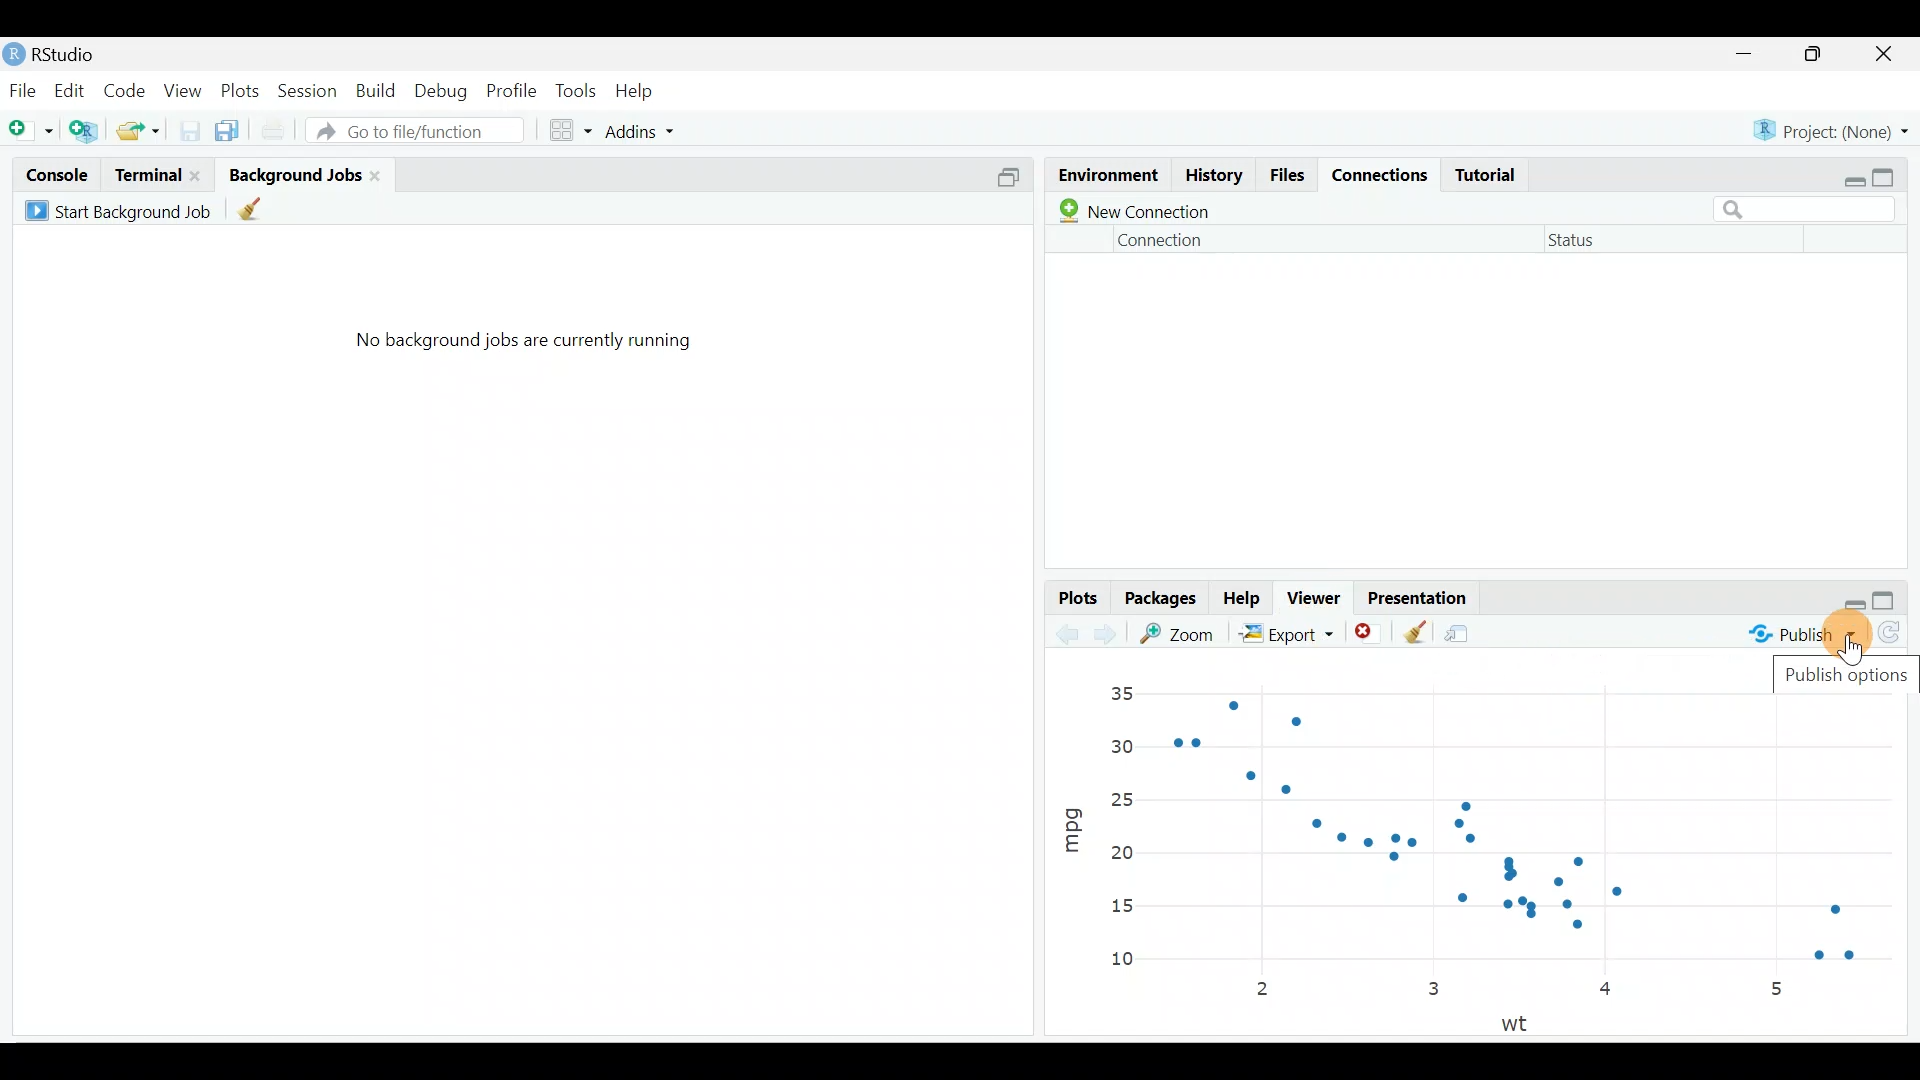 The width and height of the screenshot is (1920, 1080). What do you see at coordinates (1123, 744) in the screenshot?
I see `30` at bounding box center [1123, 744].